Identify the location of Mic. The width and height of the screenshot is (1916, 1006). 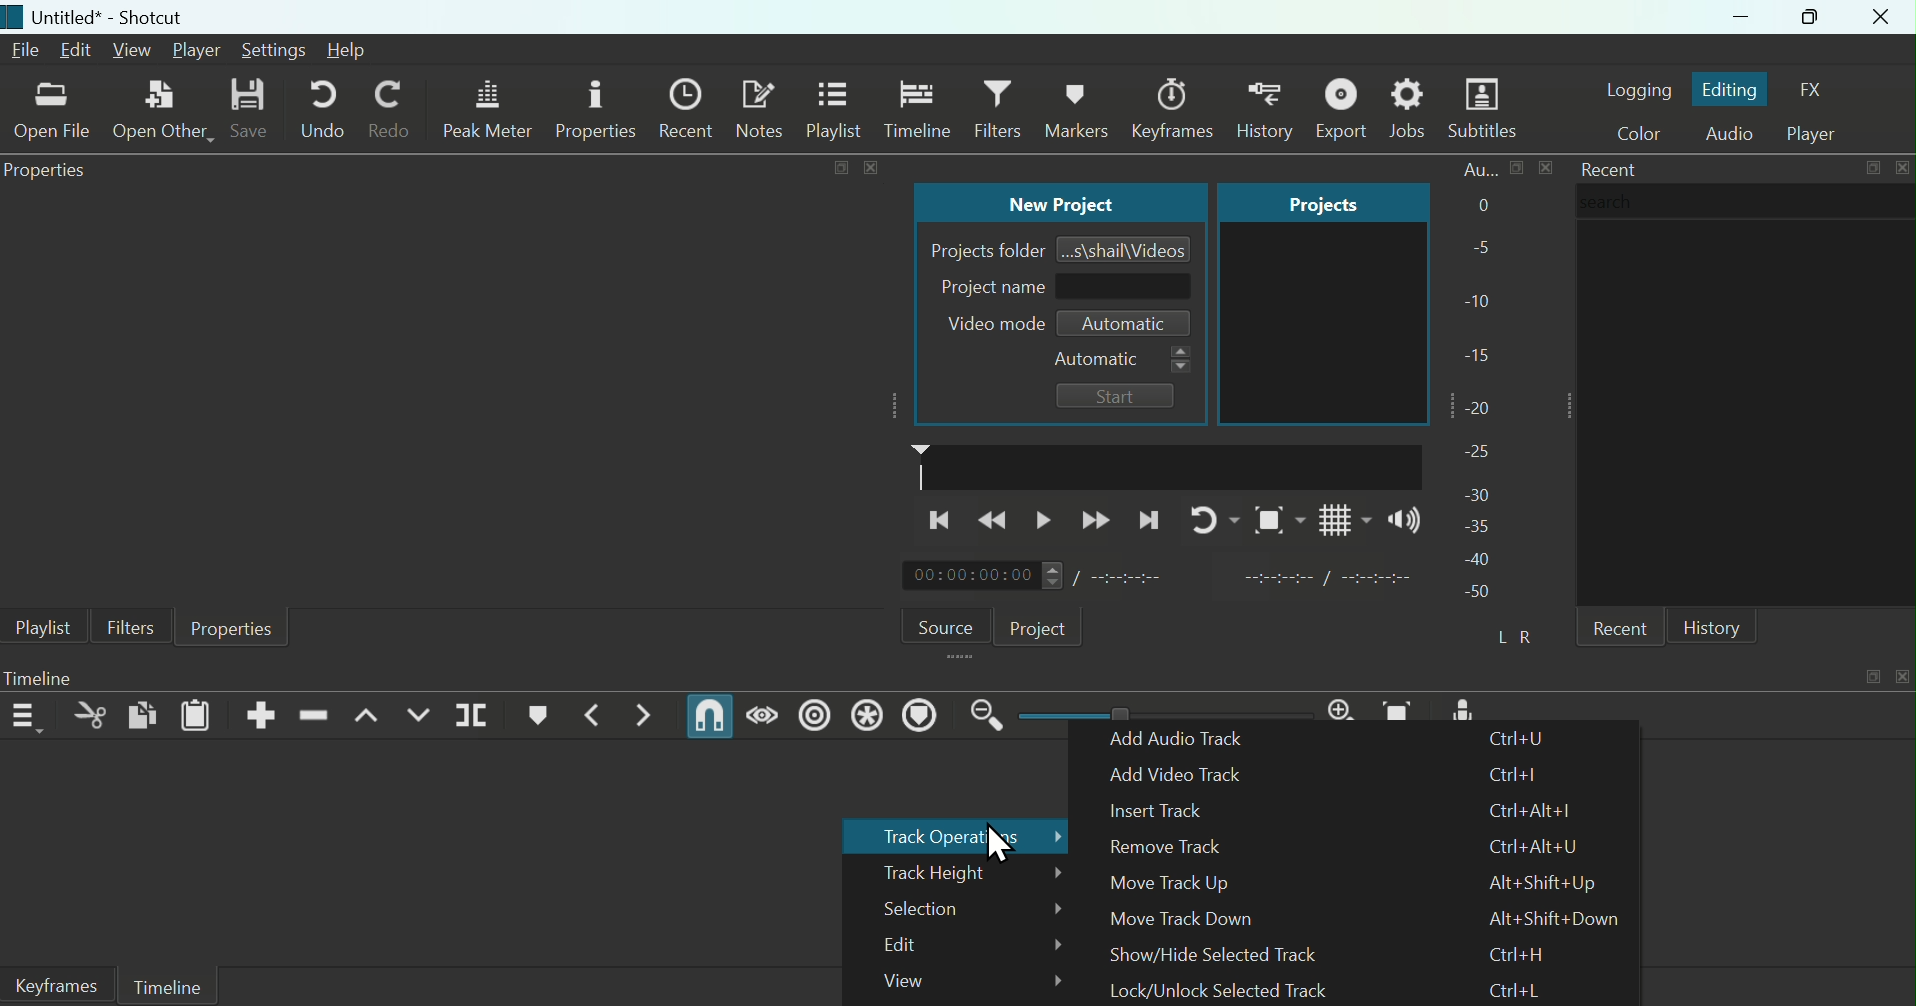
(1468, 708).